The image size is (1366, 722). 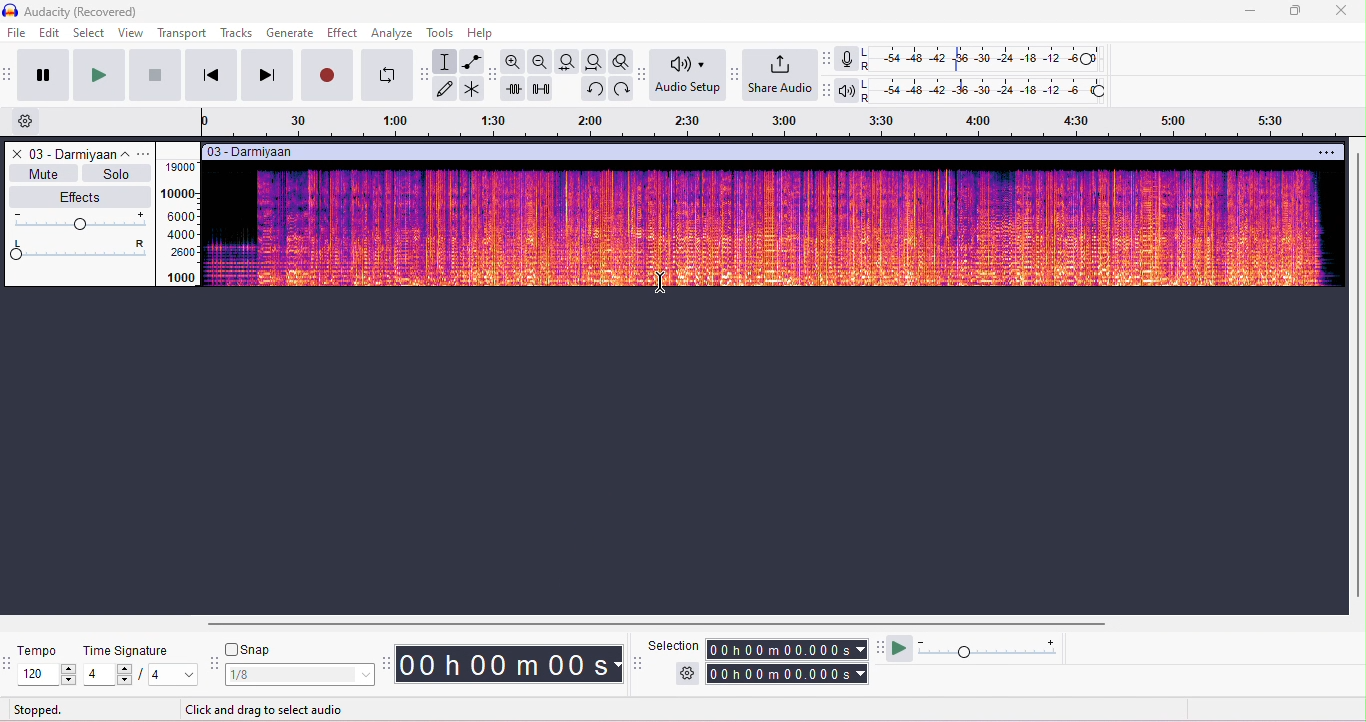 What do you see at coordinates (447, 89) in the screenshot?
I see `draw` at bounding box center [447, 89].